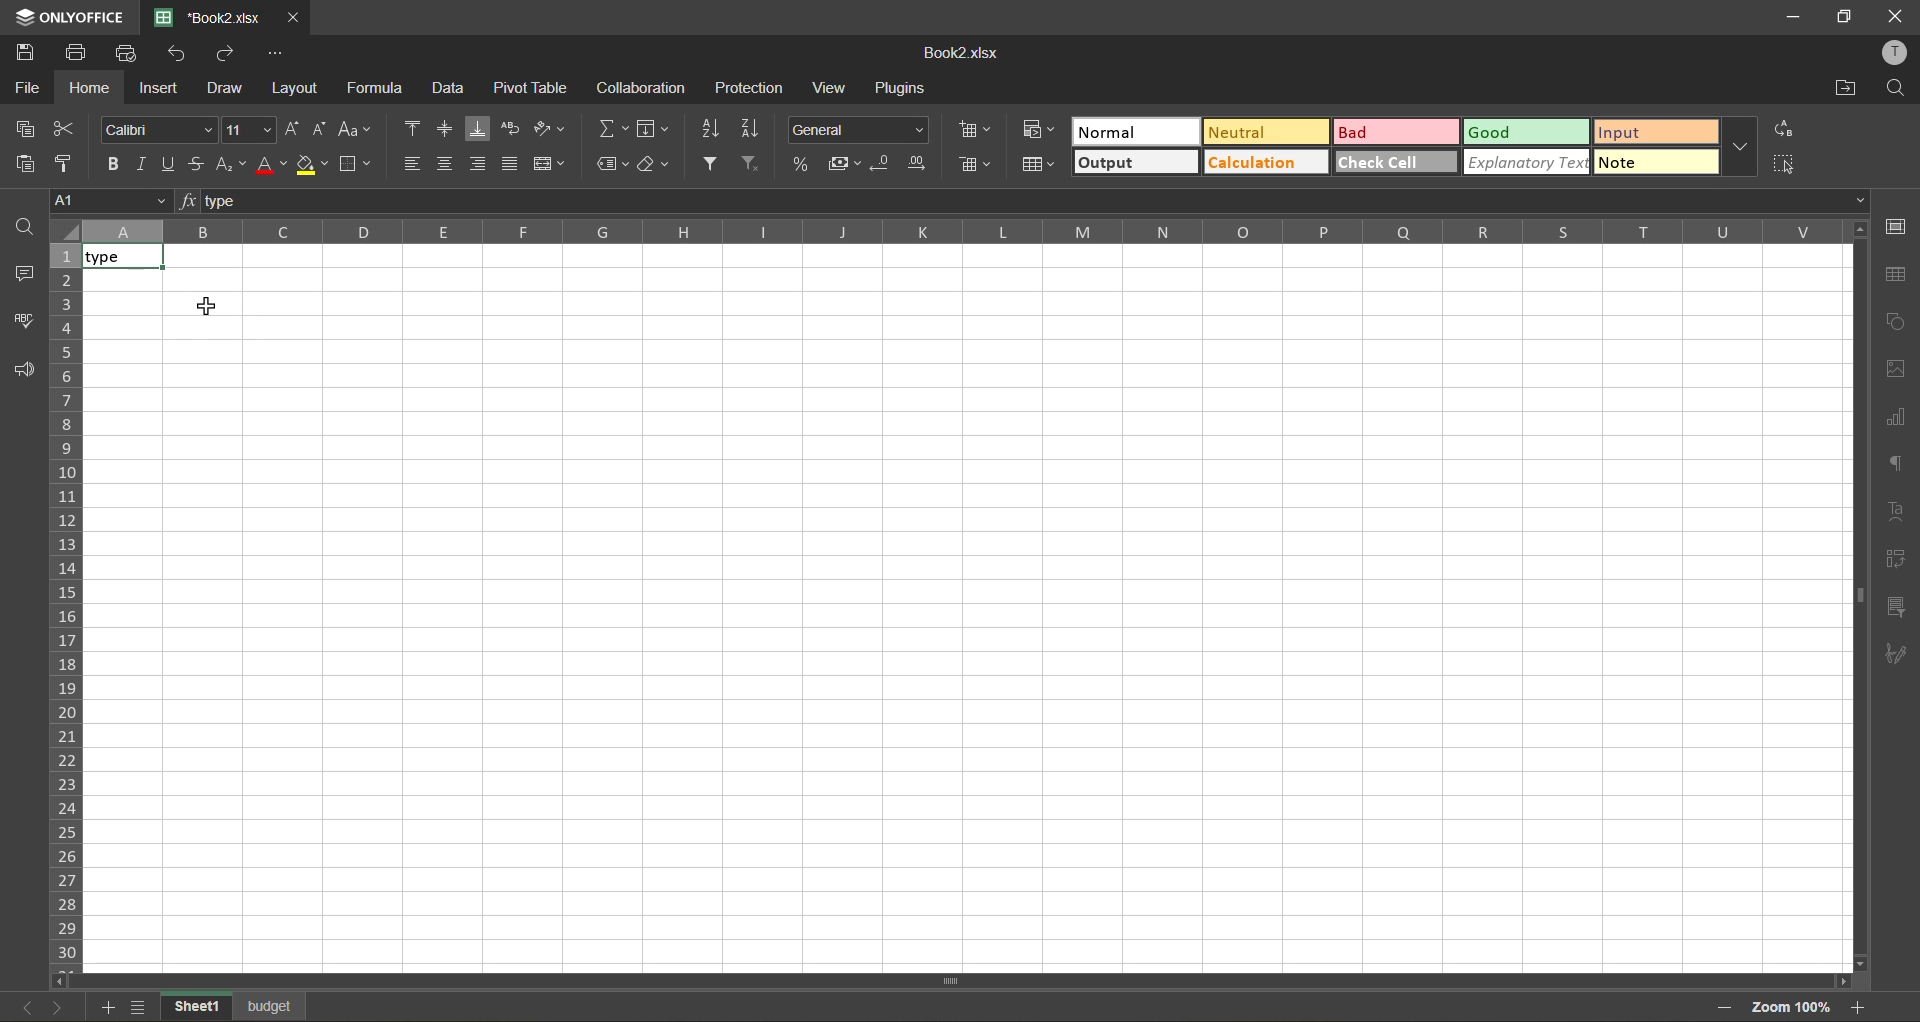 This screenshot has height=1022, width=1920. I want to click on orientation, so click(545, 127).